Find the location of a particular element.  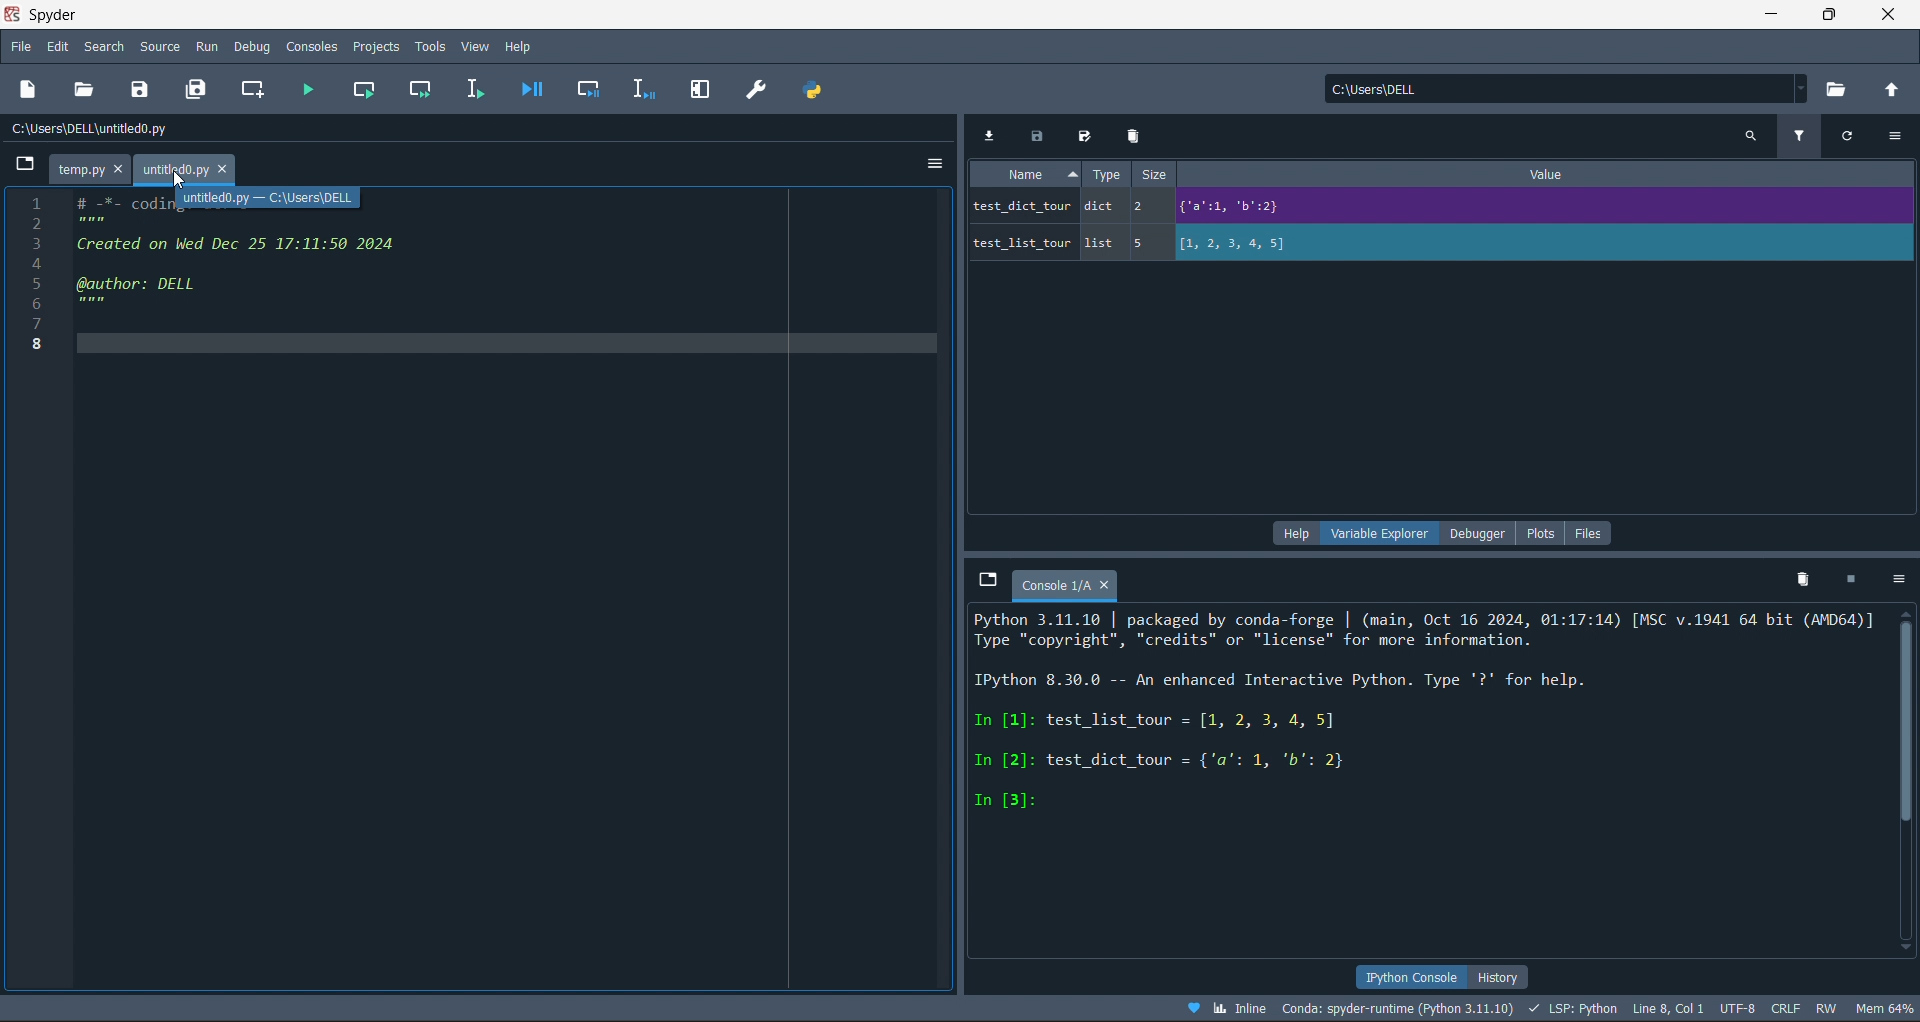

curosr is located at coordinates (180, 180).